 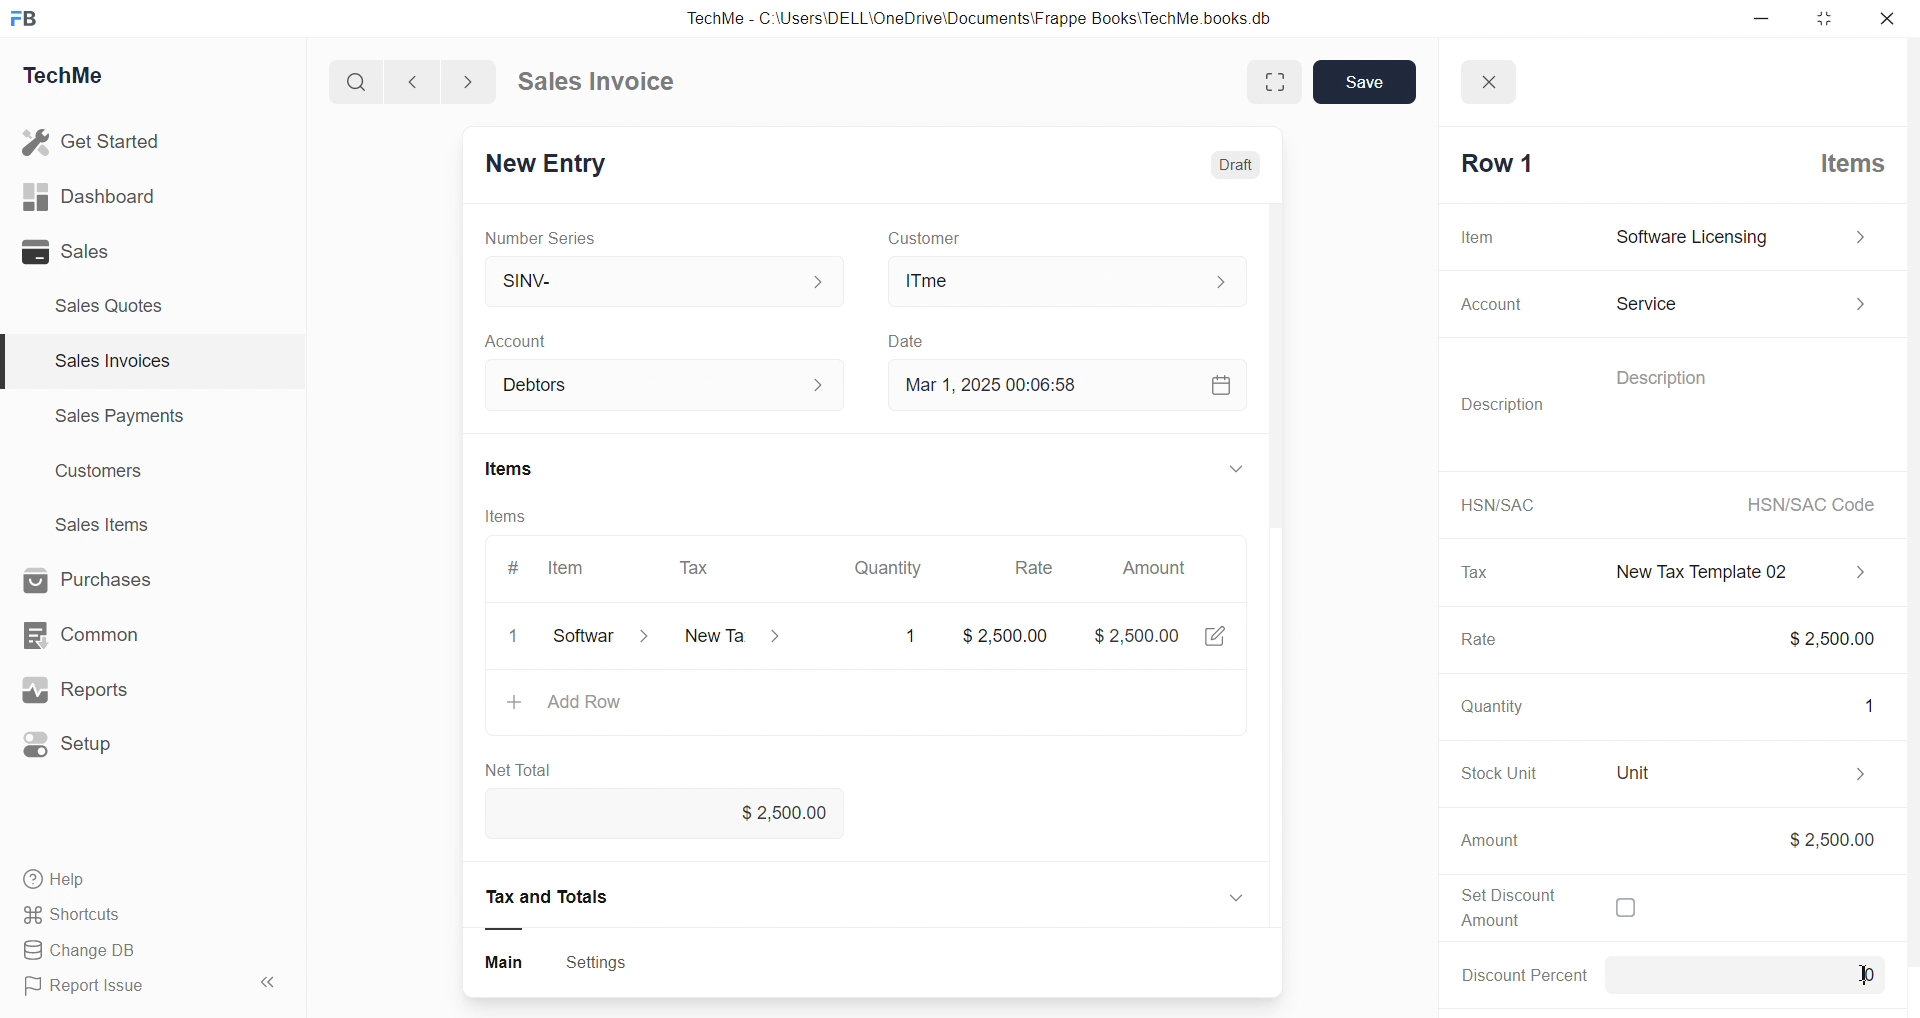 What do you see at coordinates (1729, 773) in the screenshot?
I see `Unit` at bounding box center [1729, 773].